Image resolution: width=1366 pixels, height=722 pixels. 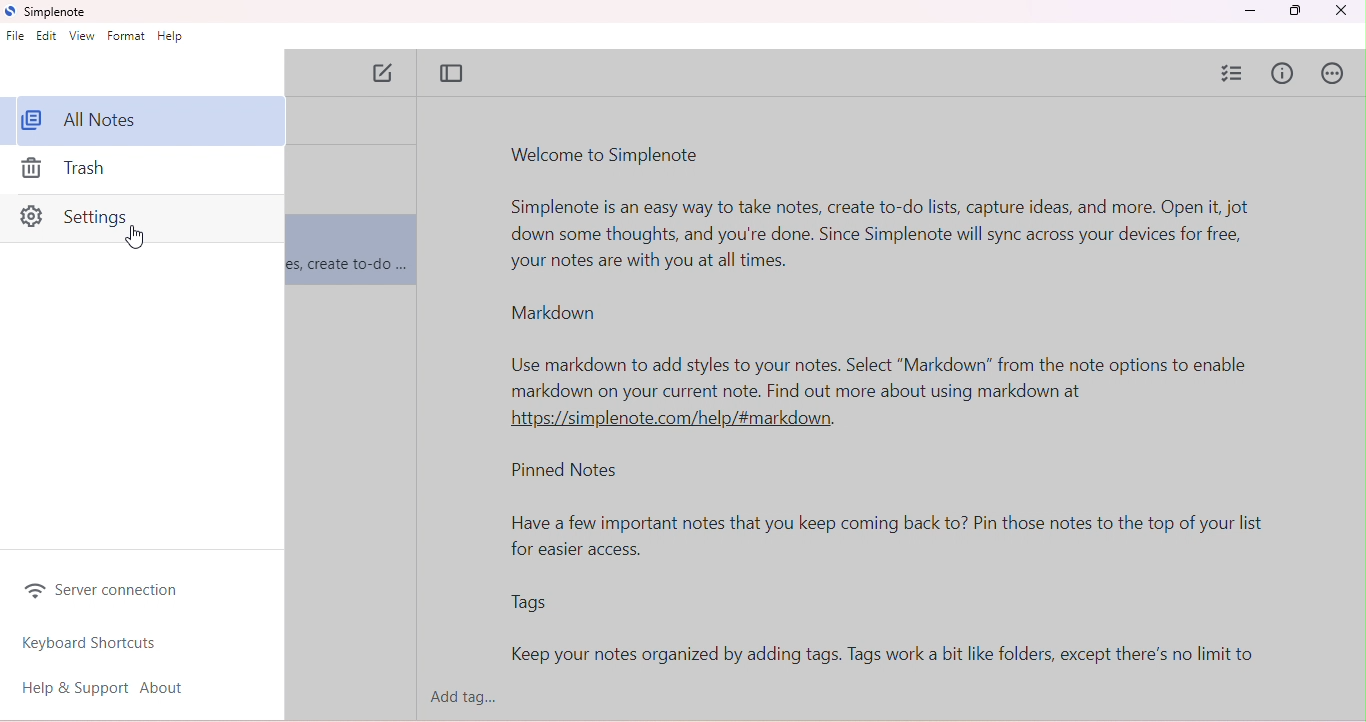 What do you see at coordinates (1234, 72) in the screenshot?
I see `insert checklist` at bounding box center [1234, 72].